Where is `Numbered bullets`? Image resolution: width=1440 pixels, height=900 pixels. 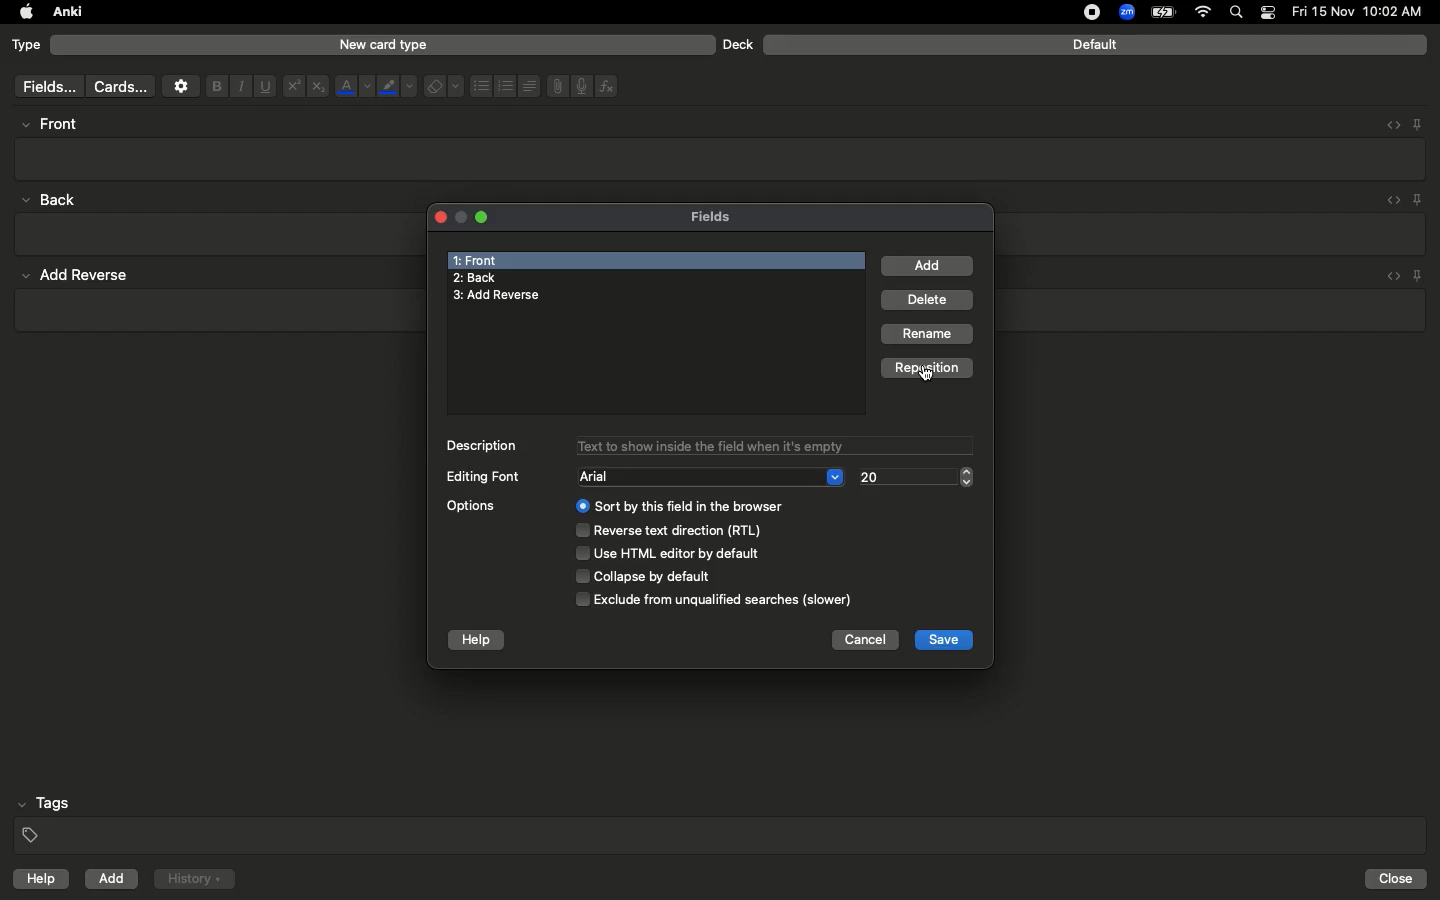
Numbered bullets is located at coordinates (506, 86).